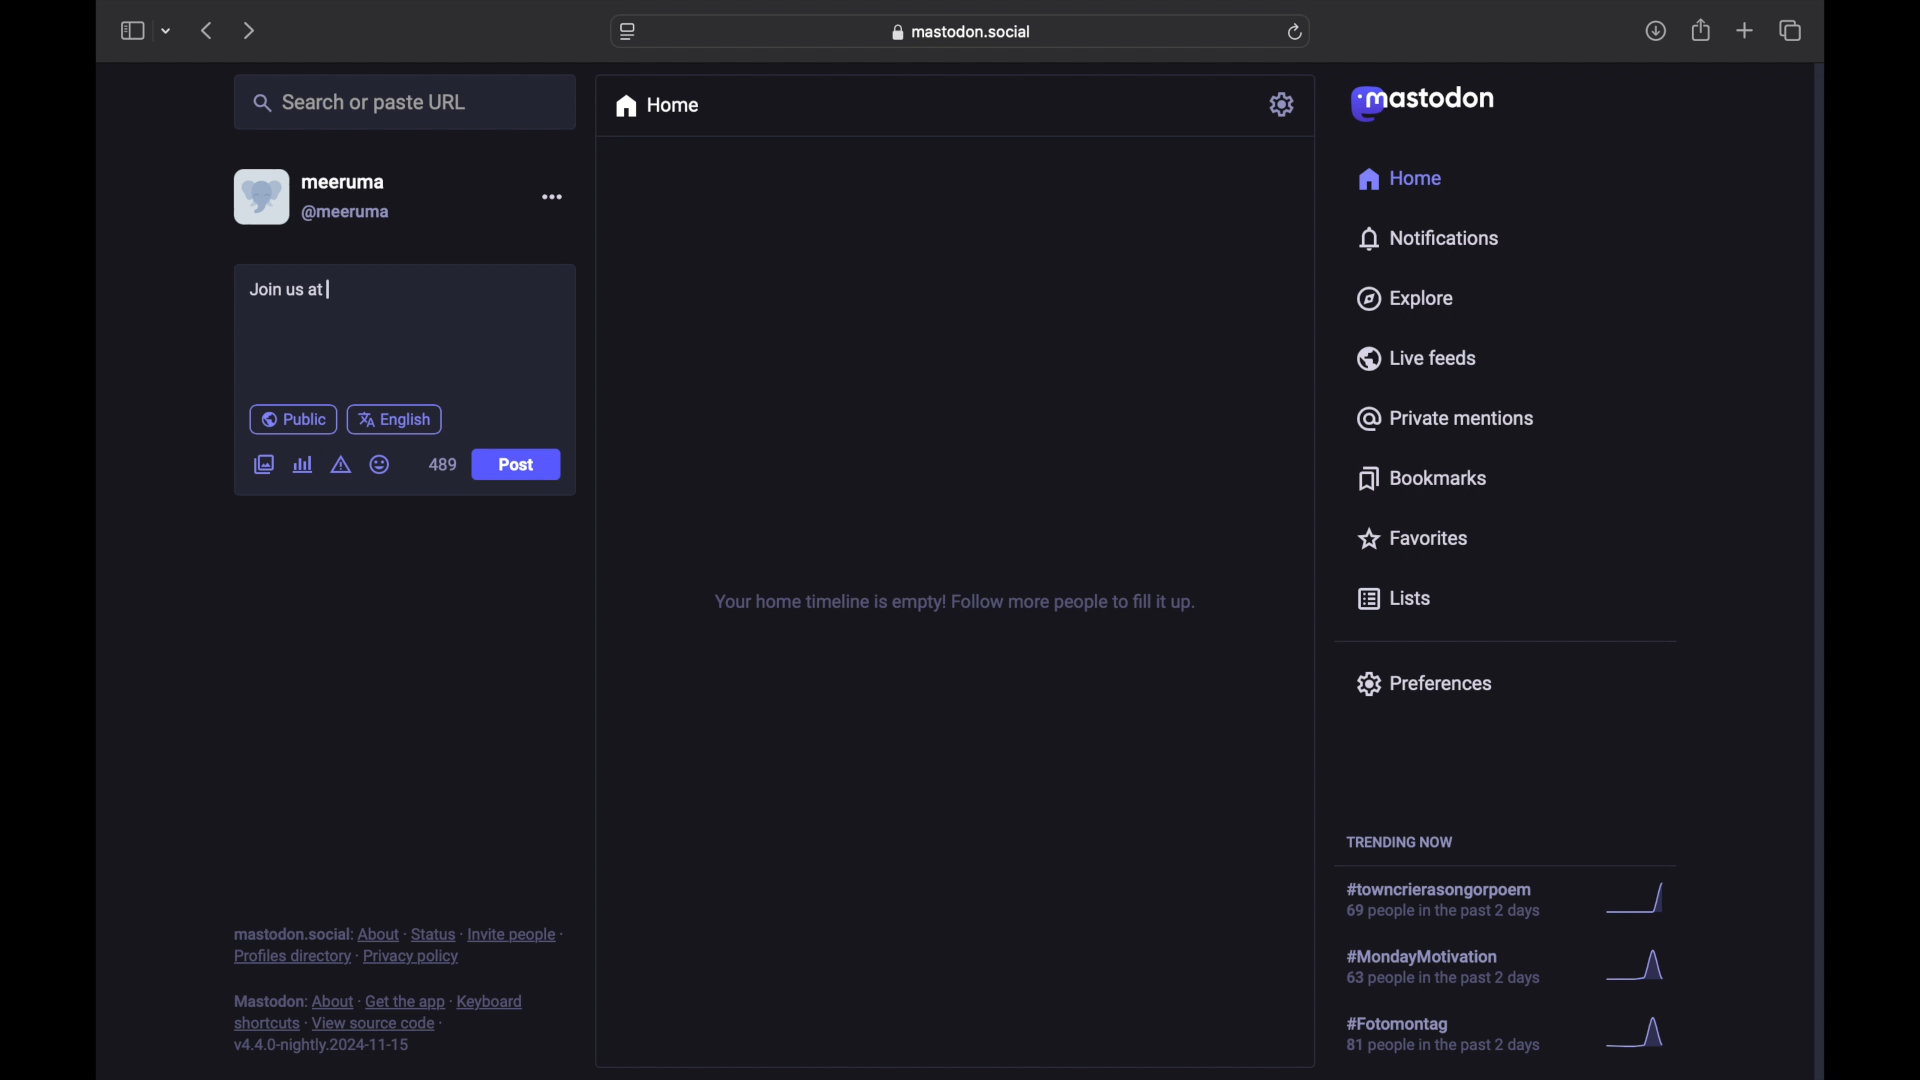 This screenshot has height=1080, width=1920. I want to click on footnote, so click(398, 945).